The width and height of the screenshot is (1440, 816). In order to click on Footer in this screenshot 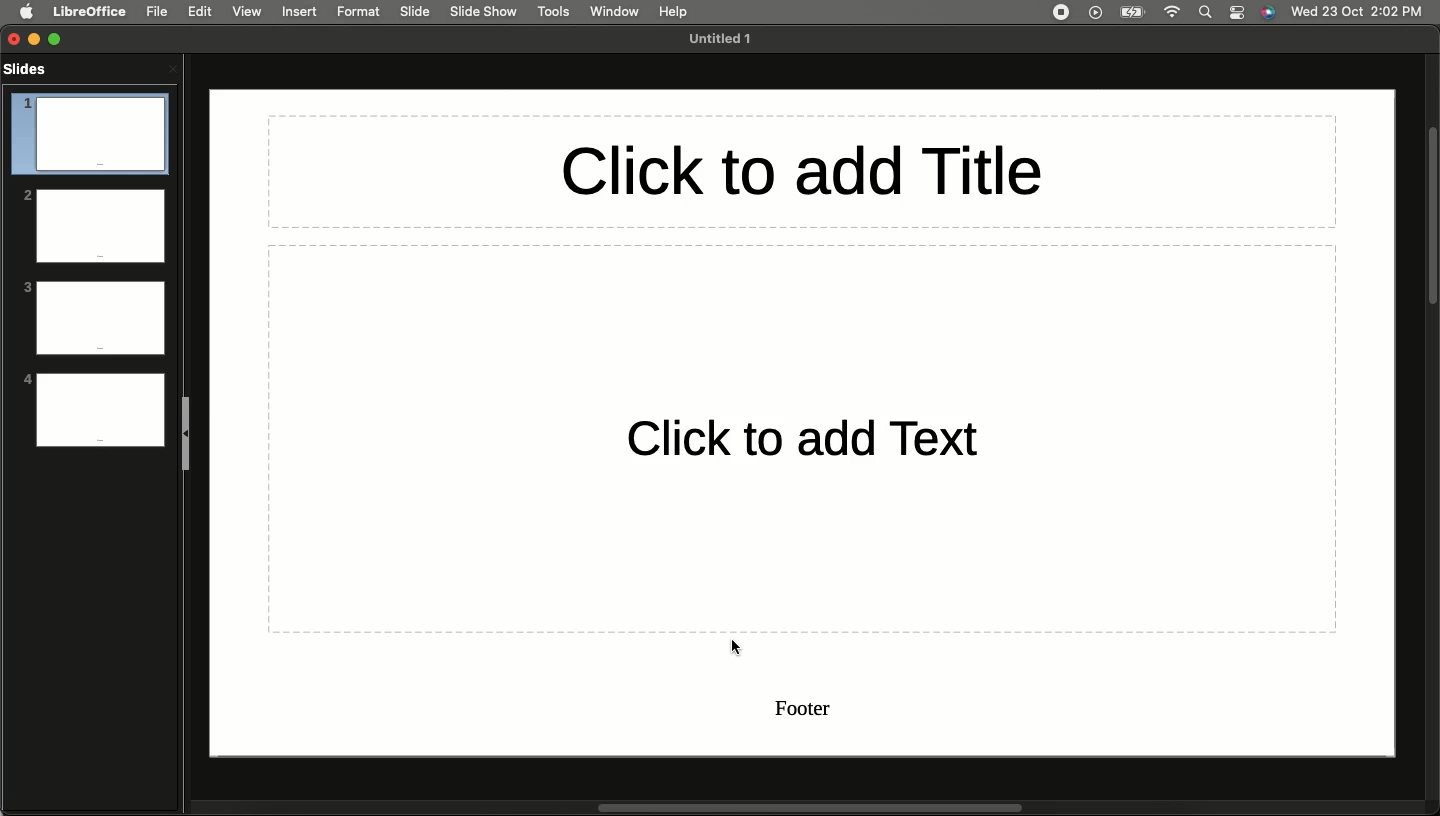, I will do `click(809, 710)`.